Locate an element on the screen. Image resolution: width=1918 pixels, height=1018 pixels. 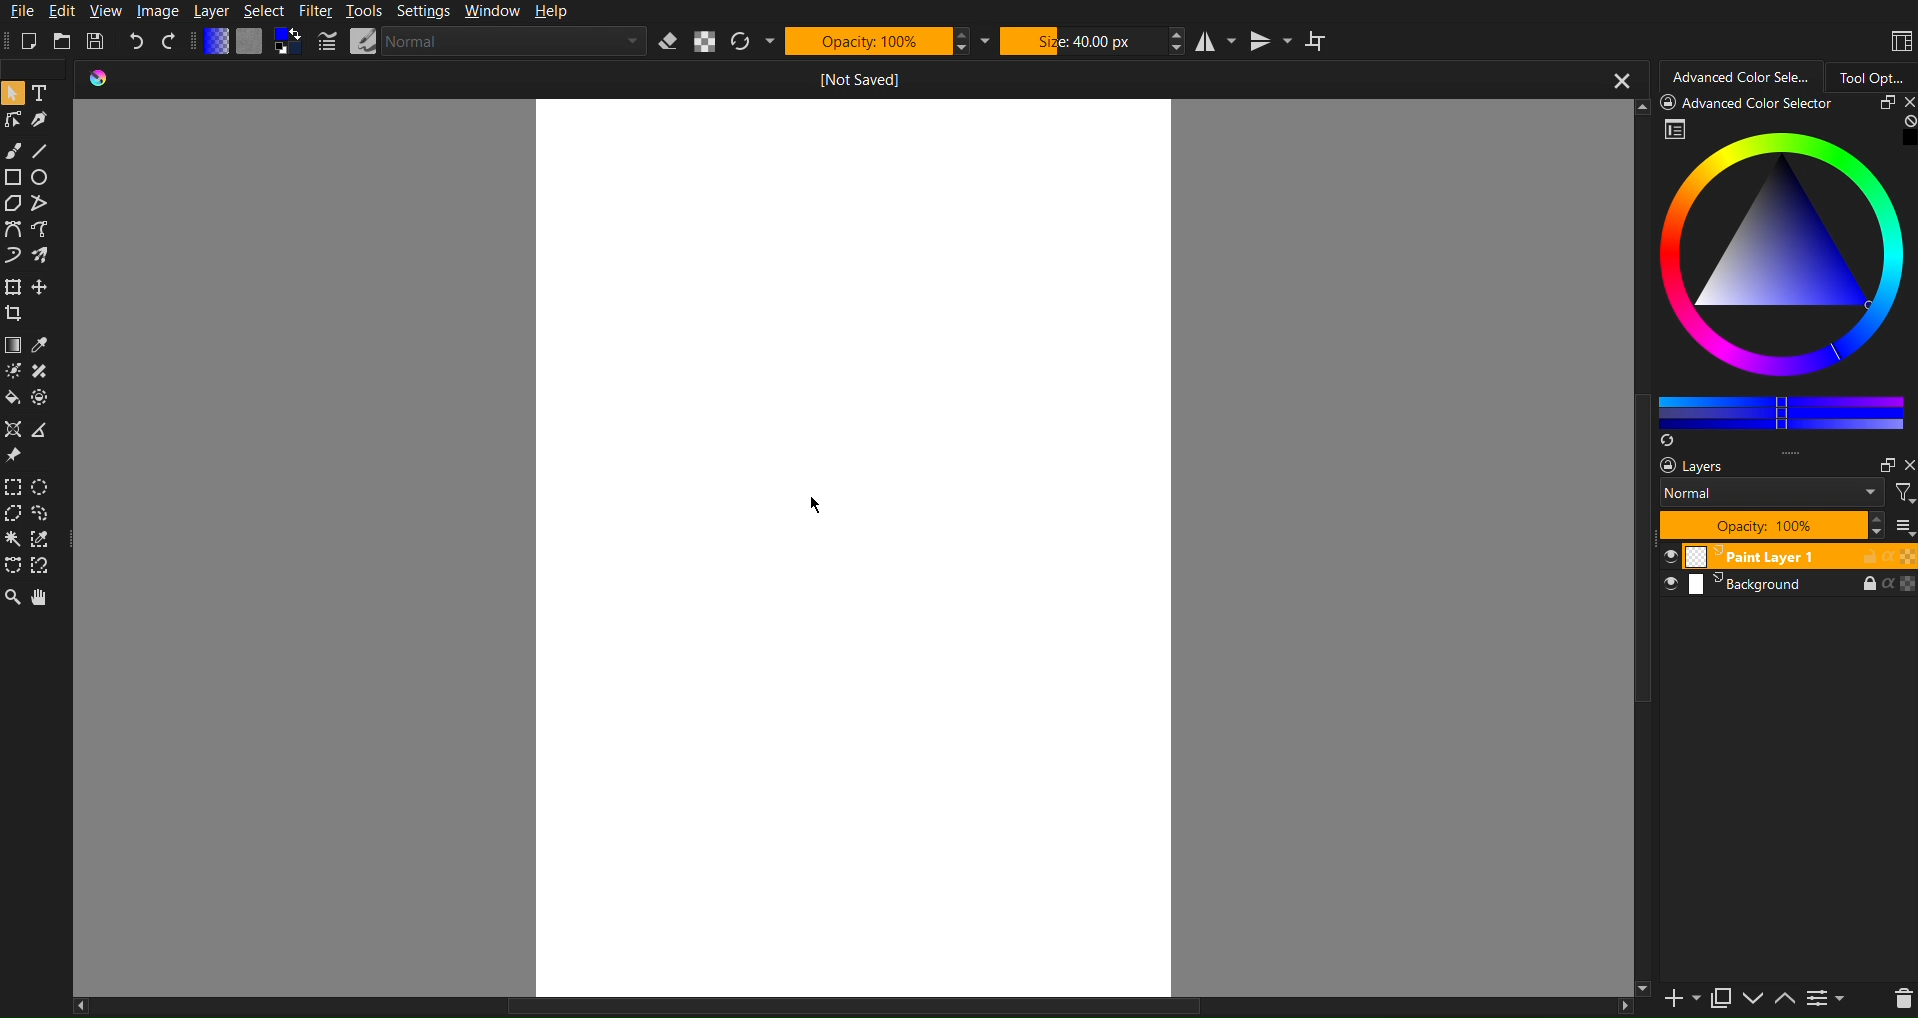
Alpha is located at coordinates (706, 41).